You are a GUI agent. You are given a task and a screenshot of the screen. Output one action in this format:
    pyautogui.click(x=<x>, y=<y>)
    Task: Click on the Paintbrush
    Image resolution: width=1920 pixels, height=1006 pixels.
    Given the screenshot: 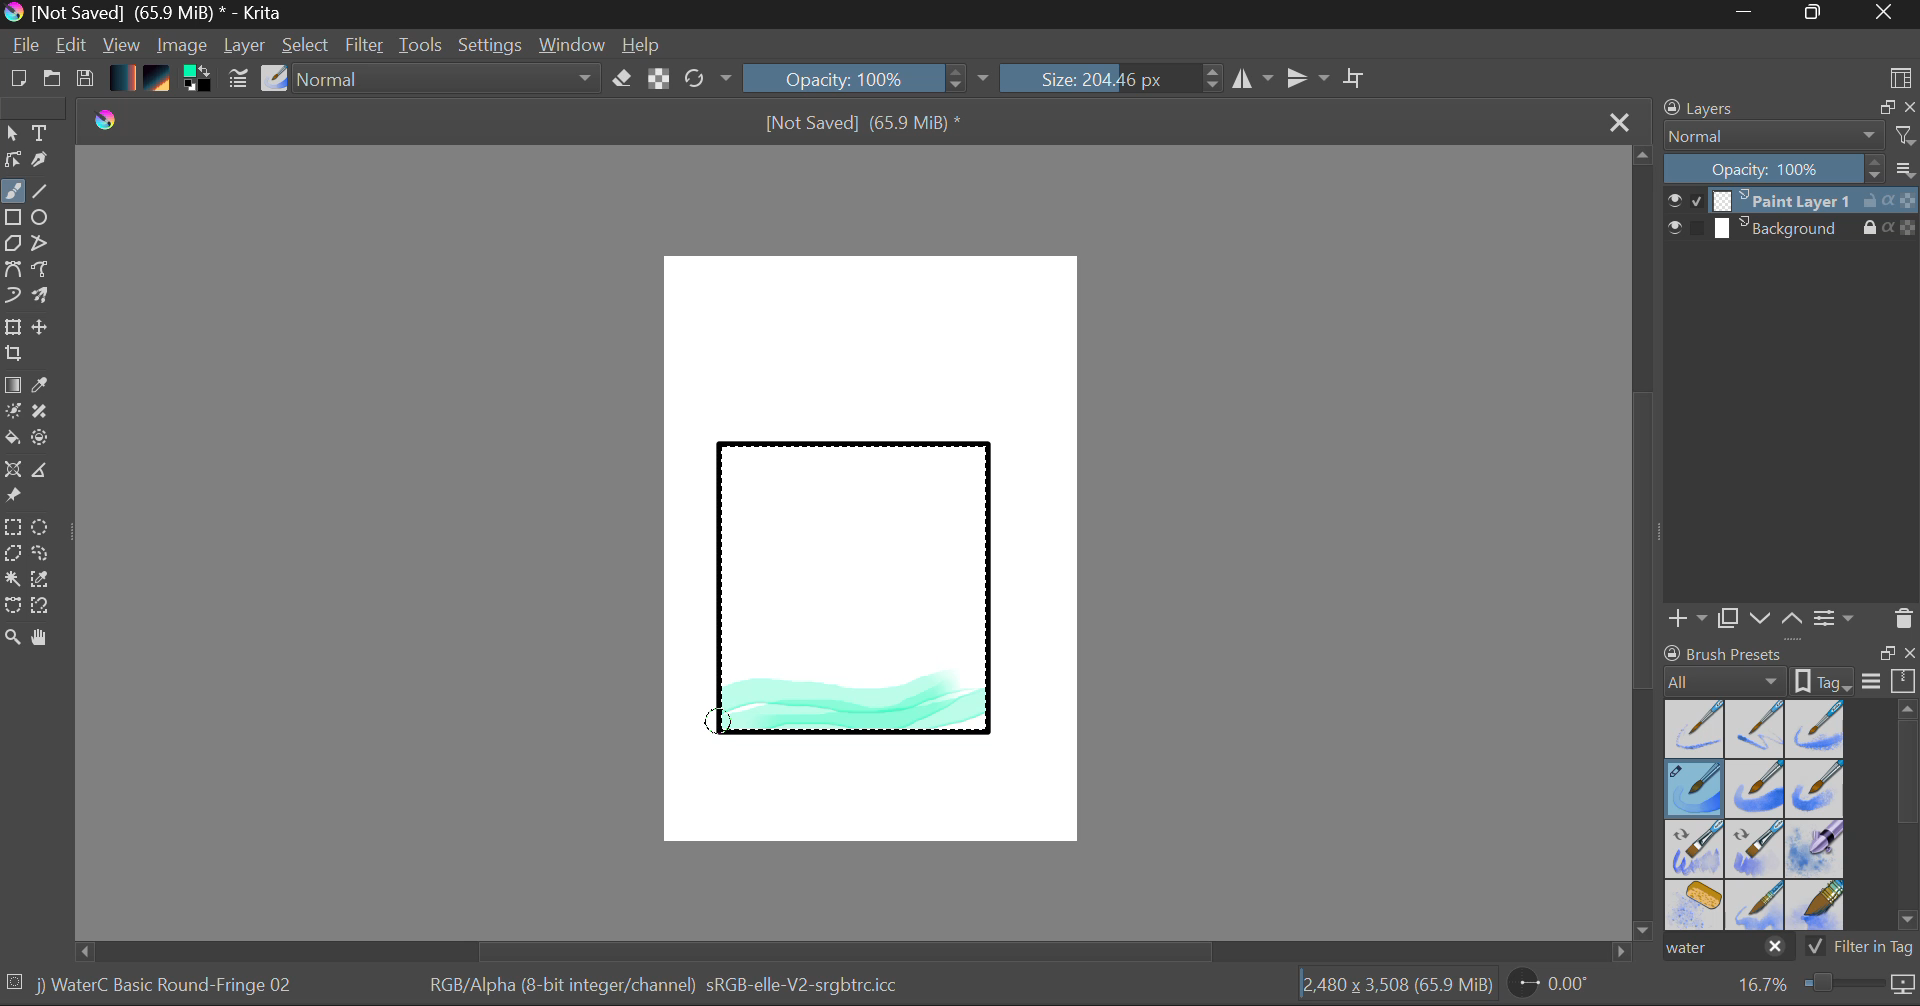 What is the action you would take?
    pyautogui.click(x=12, y=193)
    